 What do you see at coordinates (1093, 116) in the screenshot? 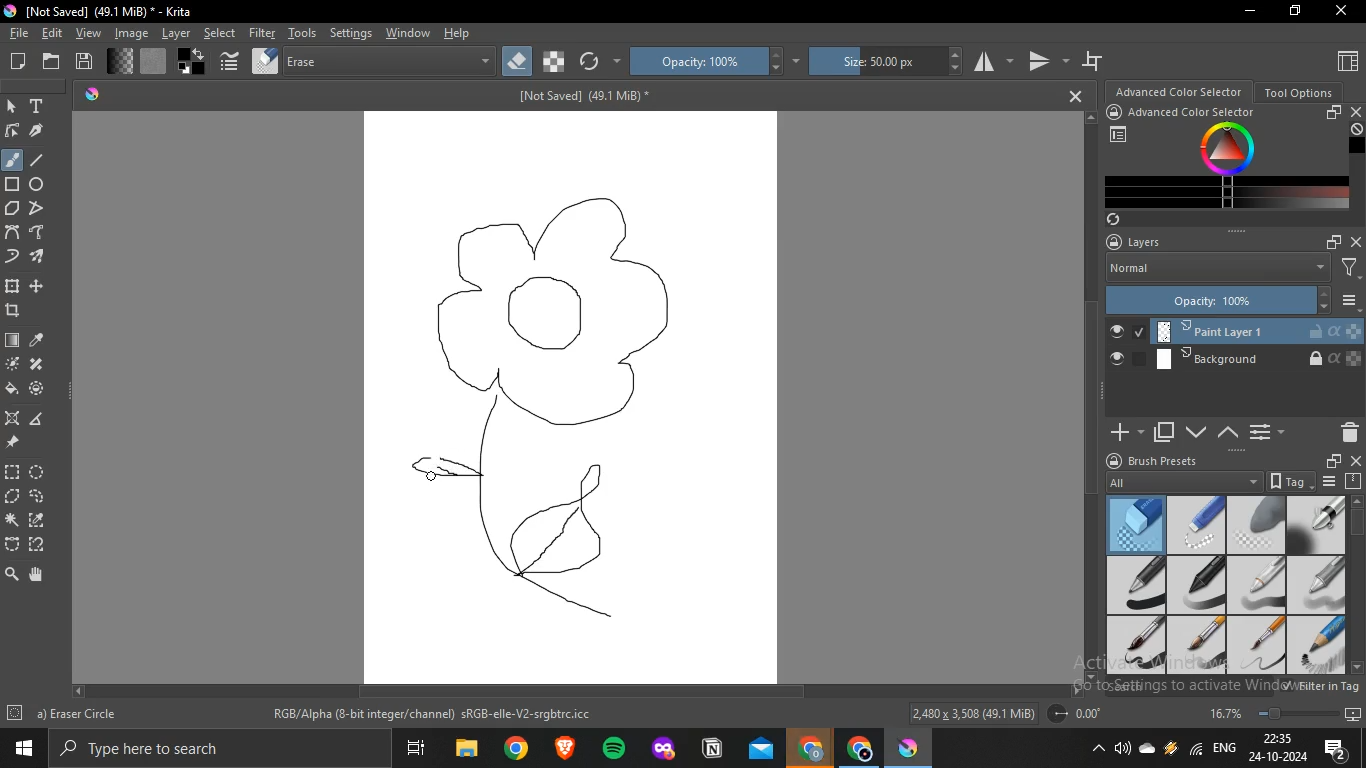
I see `Up` at bounding box center [1093, 116].